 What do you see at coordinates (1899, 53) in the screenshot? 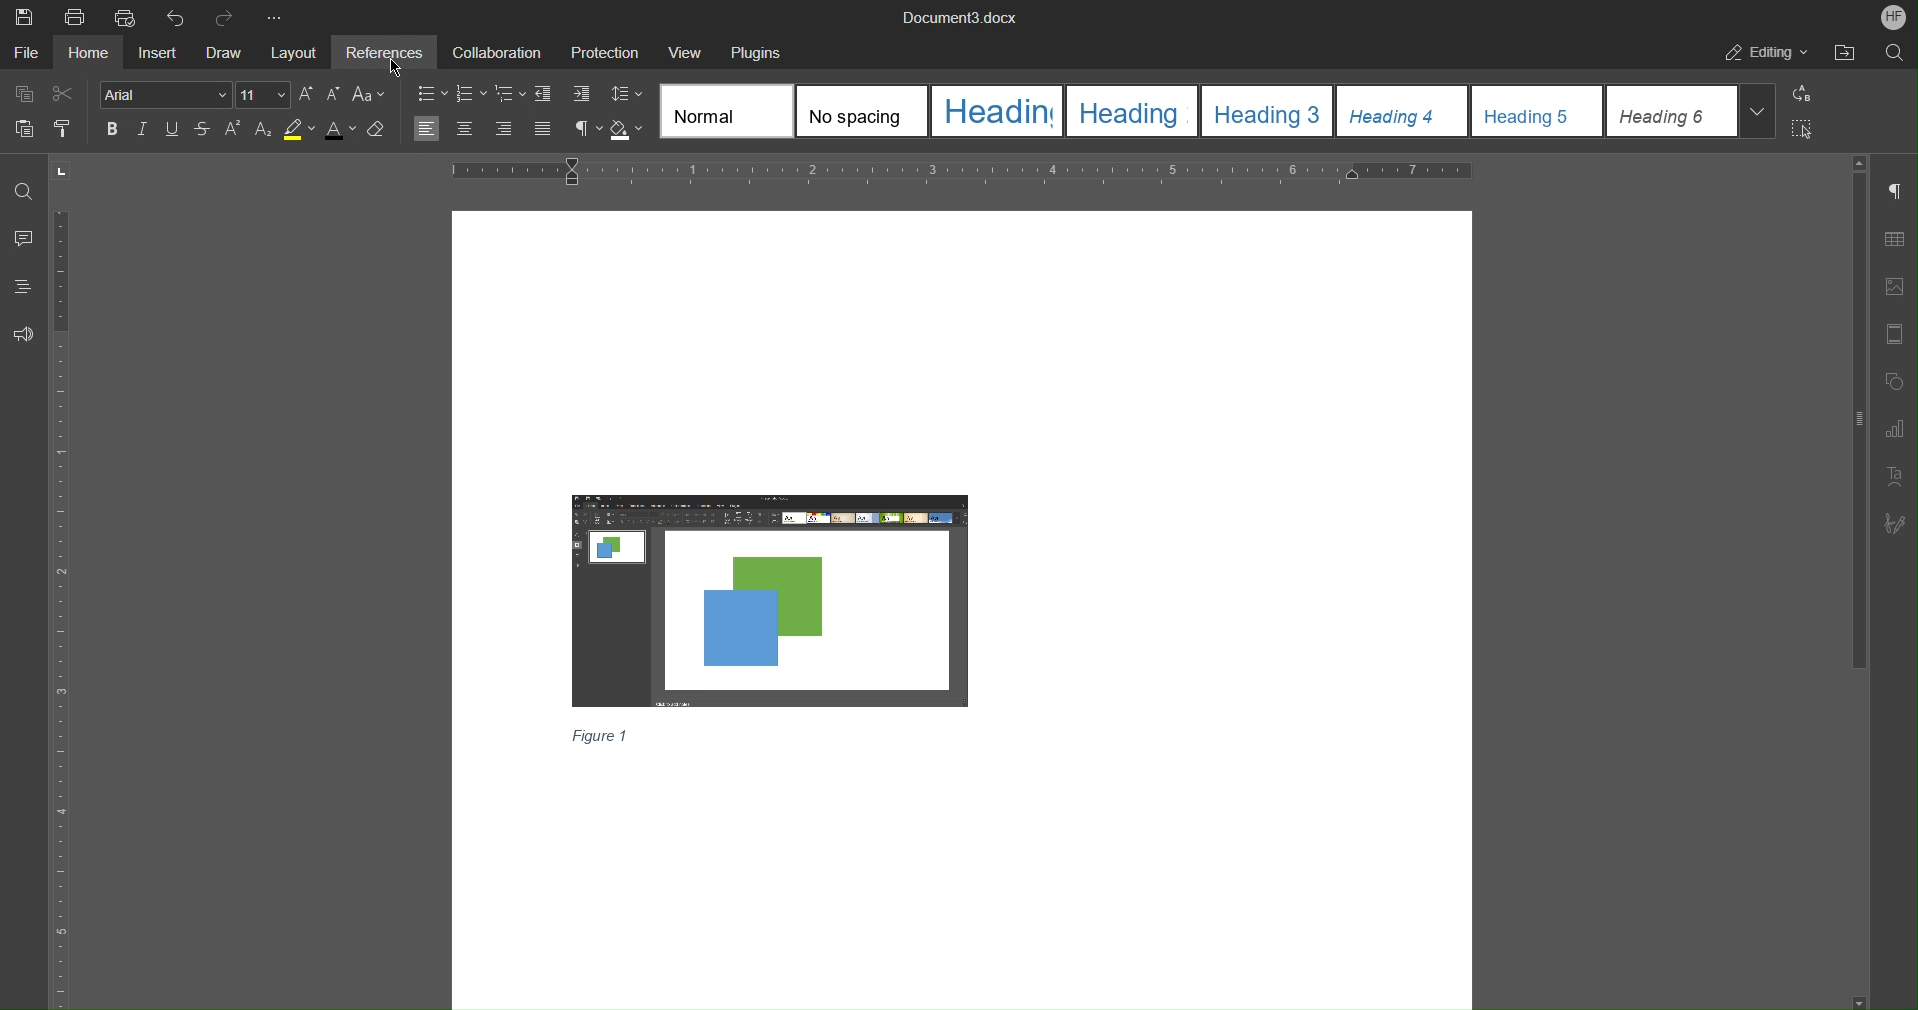
I see `Search` at bounding box center [1899, 53].